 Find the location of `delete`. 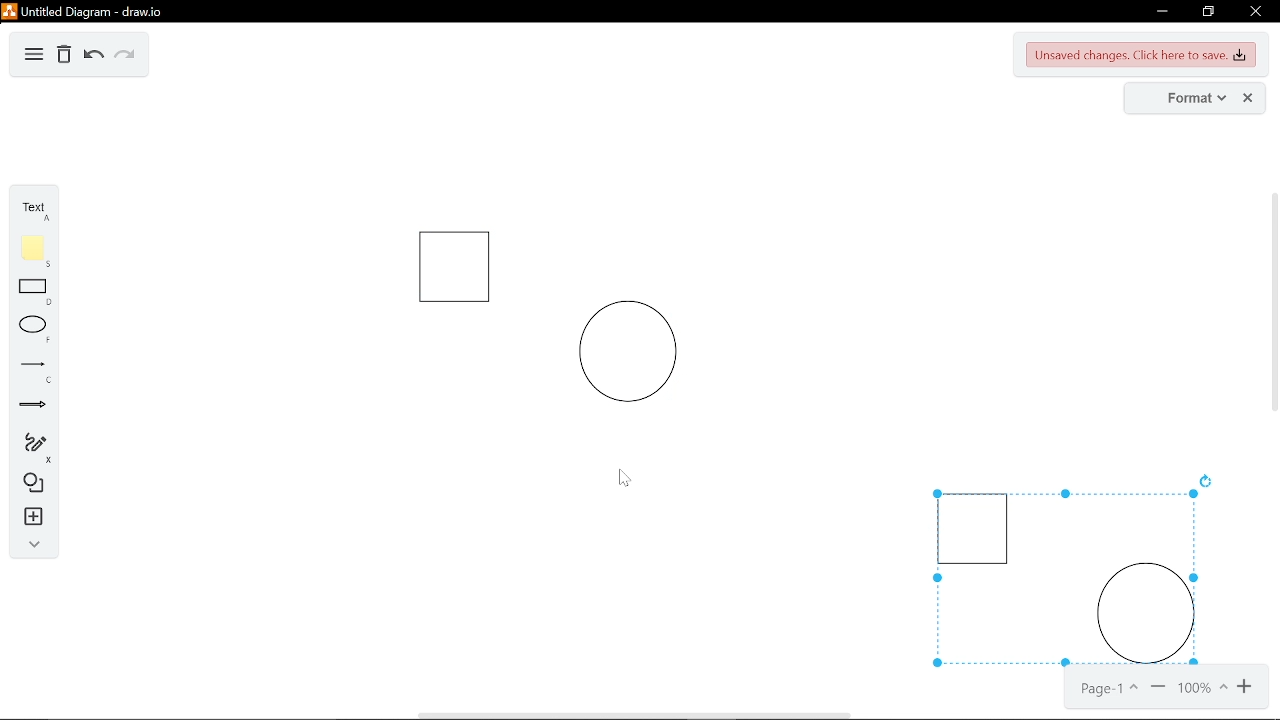

delete is located at coordinates (64, 56).